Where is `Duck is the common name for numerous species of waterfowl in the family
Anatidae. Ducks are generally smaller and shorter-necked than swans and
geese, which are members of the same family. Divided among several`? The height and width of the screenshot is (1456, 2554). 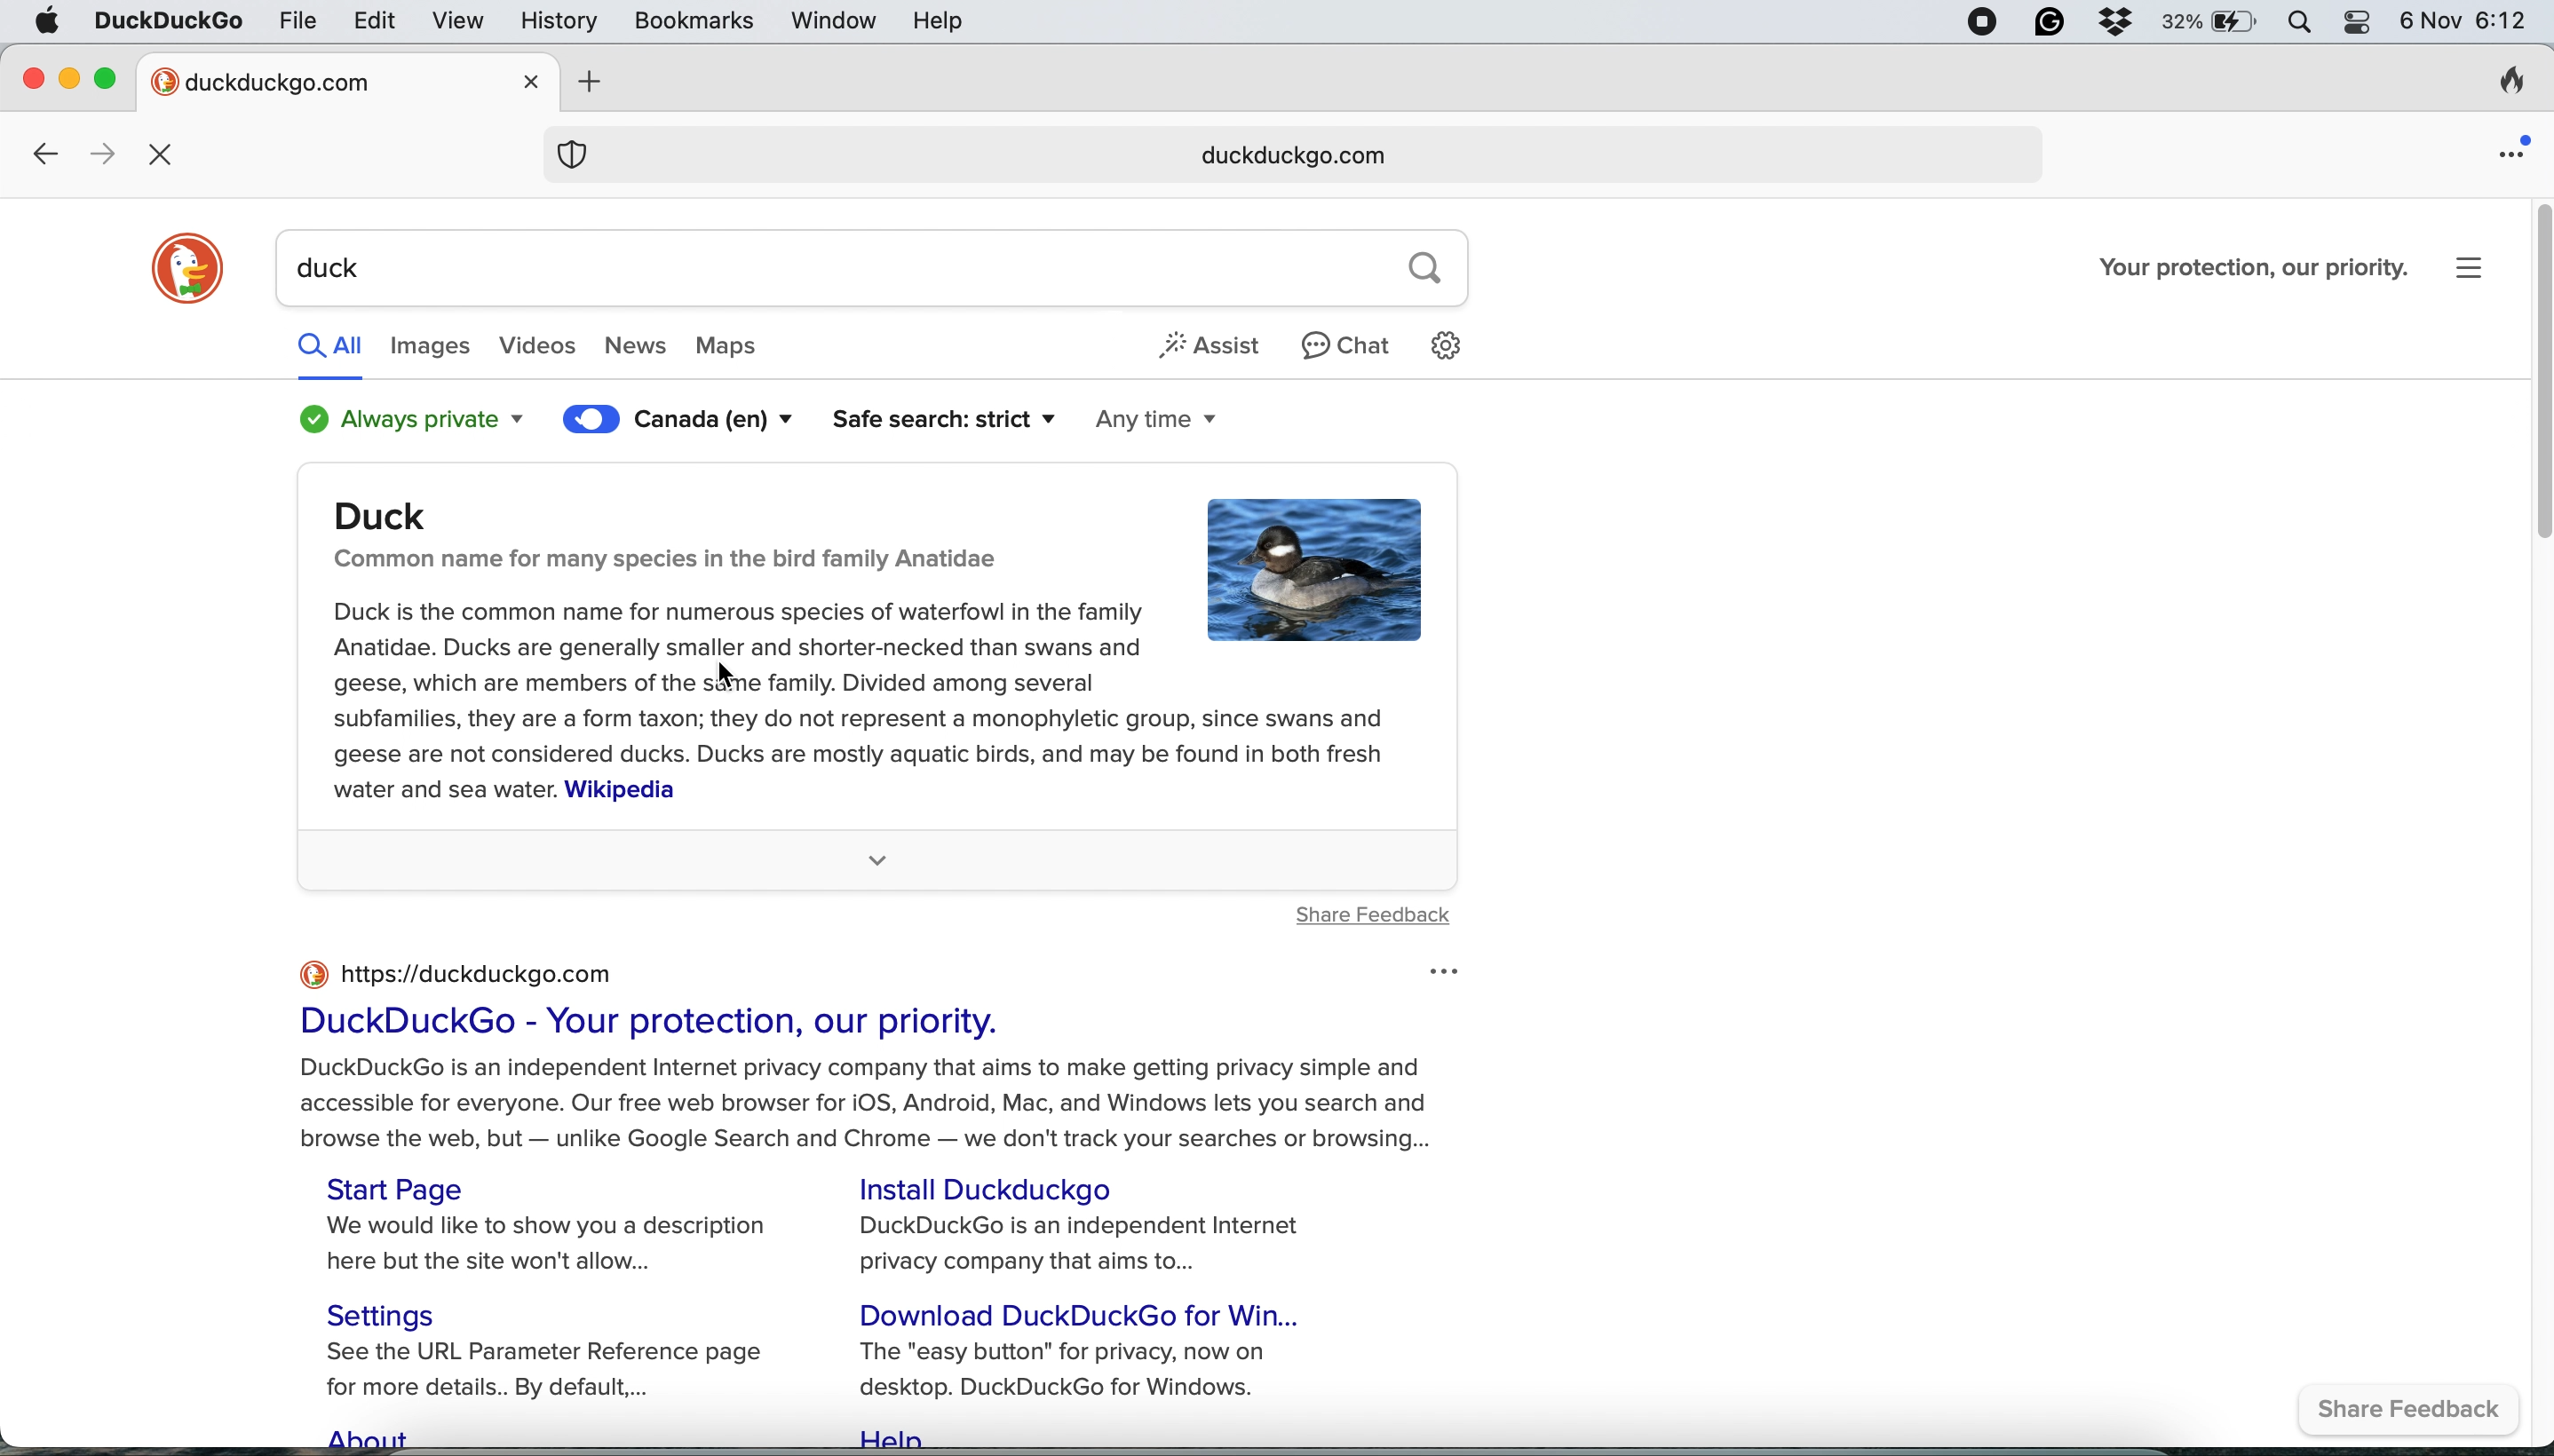 Duck is the common name for numerous species of waterfowl in the family
Anatidae. Ducks are generally smaller and shorter-necked than swans and
geese, which are members of the same family. Divided among several is located at coordinates (739, 643).